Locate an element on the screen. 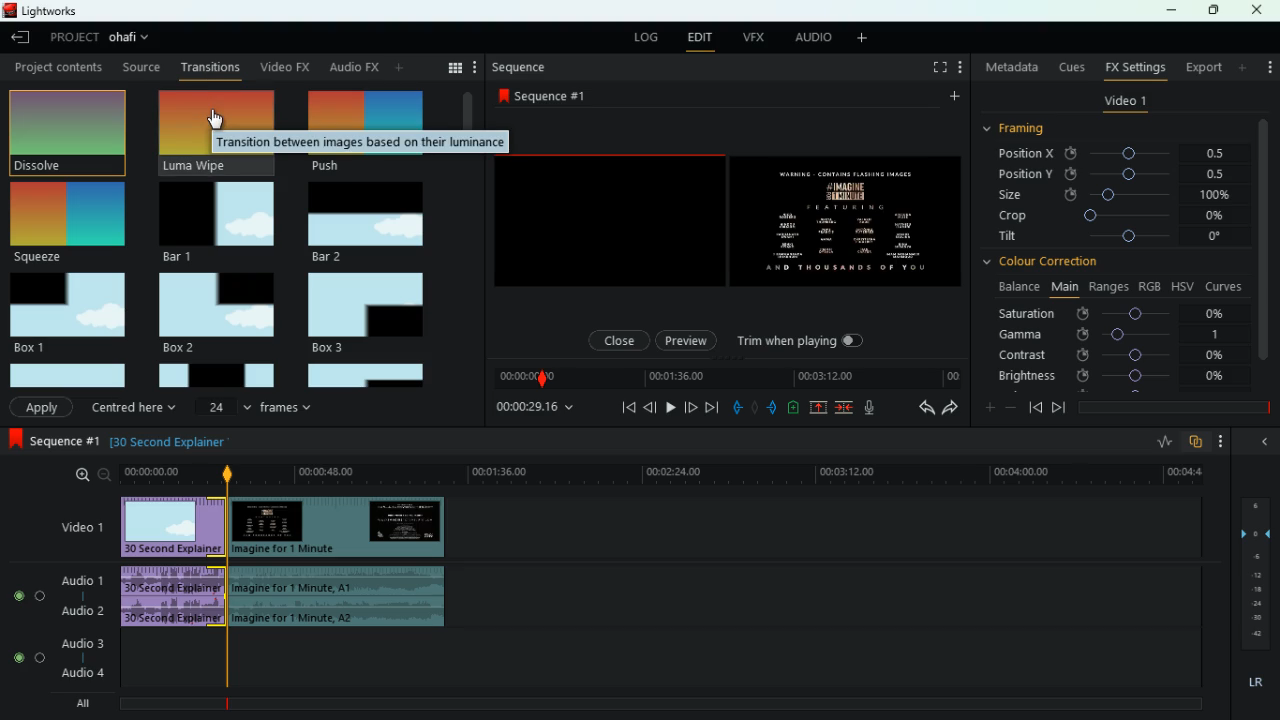 This screenshot has width=1280, height=720. time is located at coordinates (535, 408).